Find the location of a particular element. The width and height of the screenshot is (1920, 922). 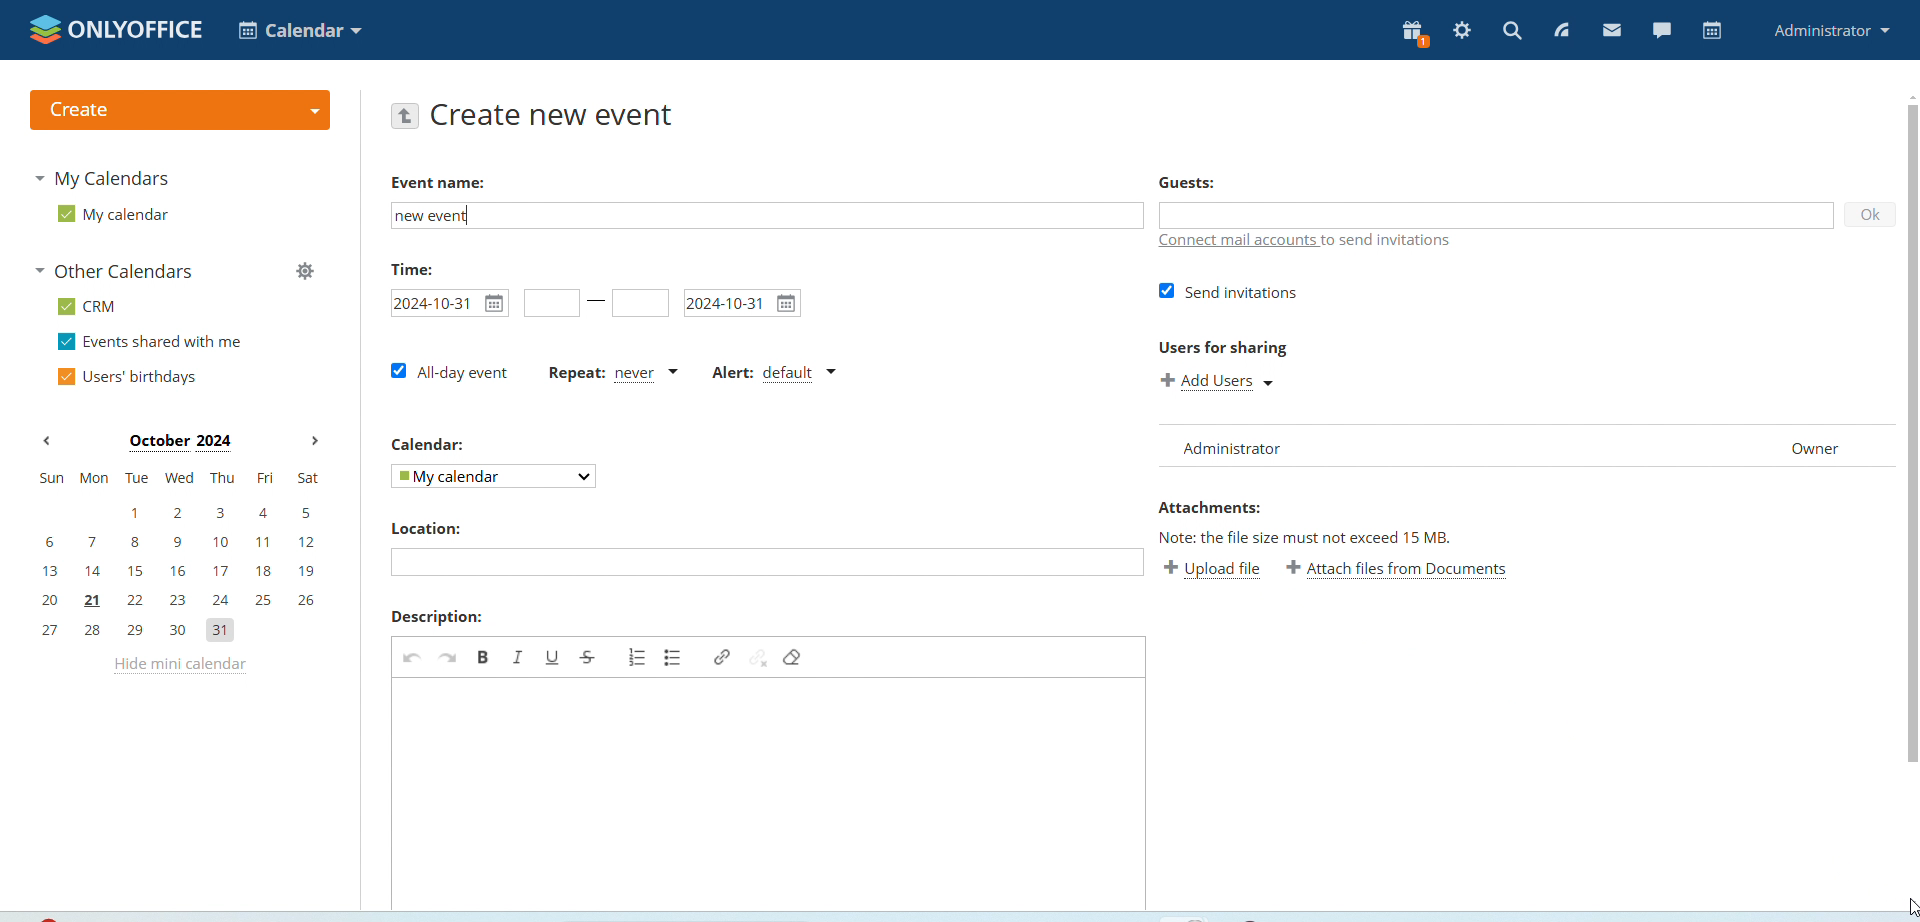

scroll up is located at coordinates (1908, 95).